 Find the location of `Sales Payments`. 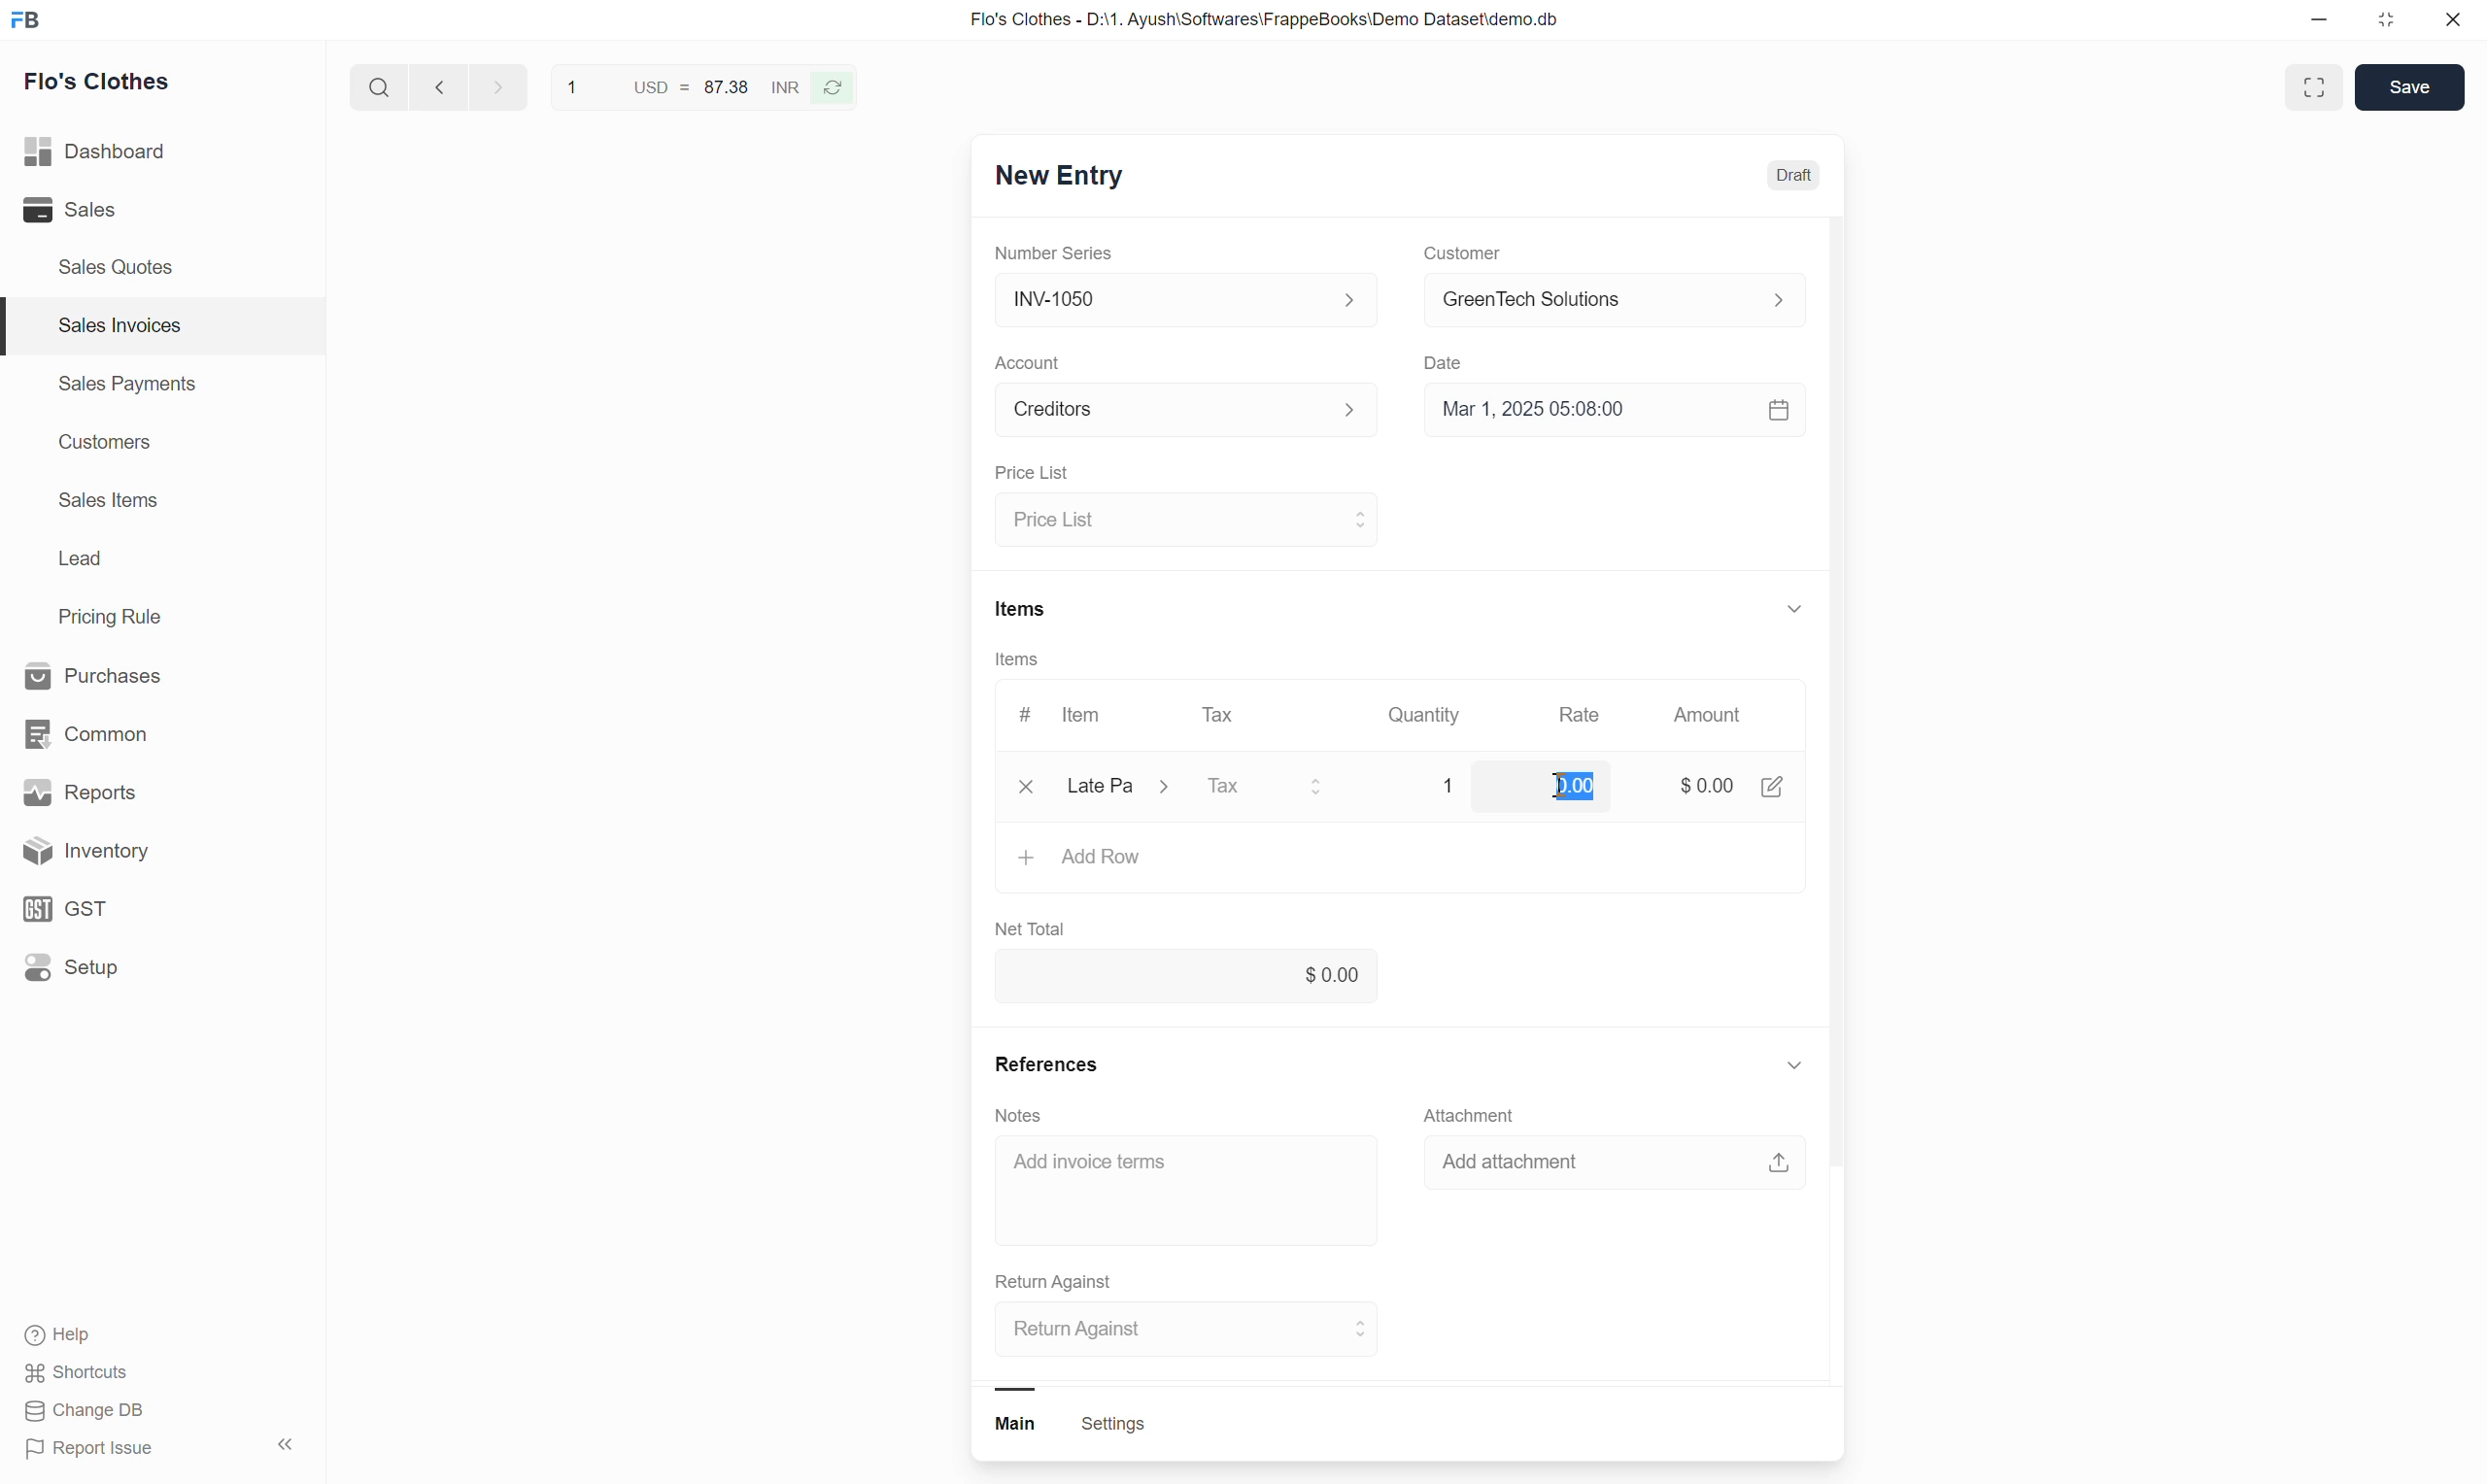

Sales Payments is located at coordinates (125, 387).